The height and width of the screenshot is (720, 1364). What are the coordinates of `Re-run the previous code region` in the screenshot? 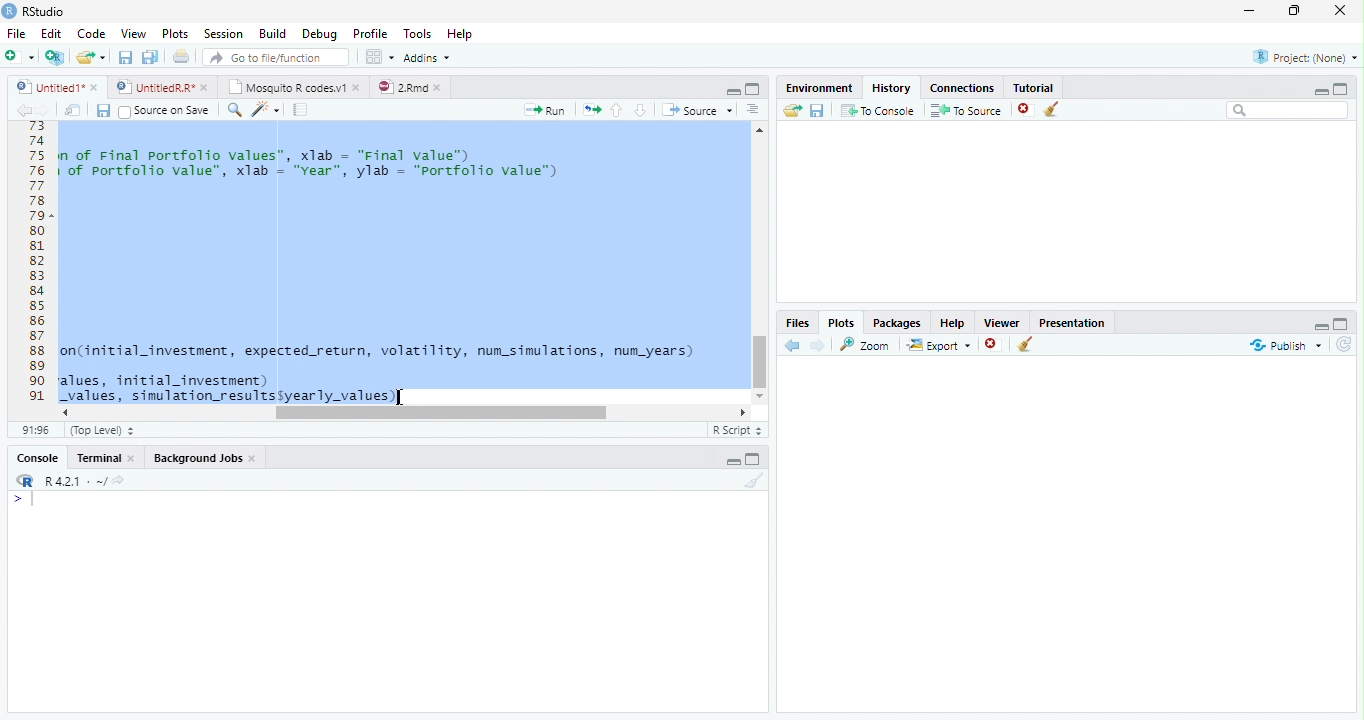 It's located at (590, 110).